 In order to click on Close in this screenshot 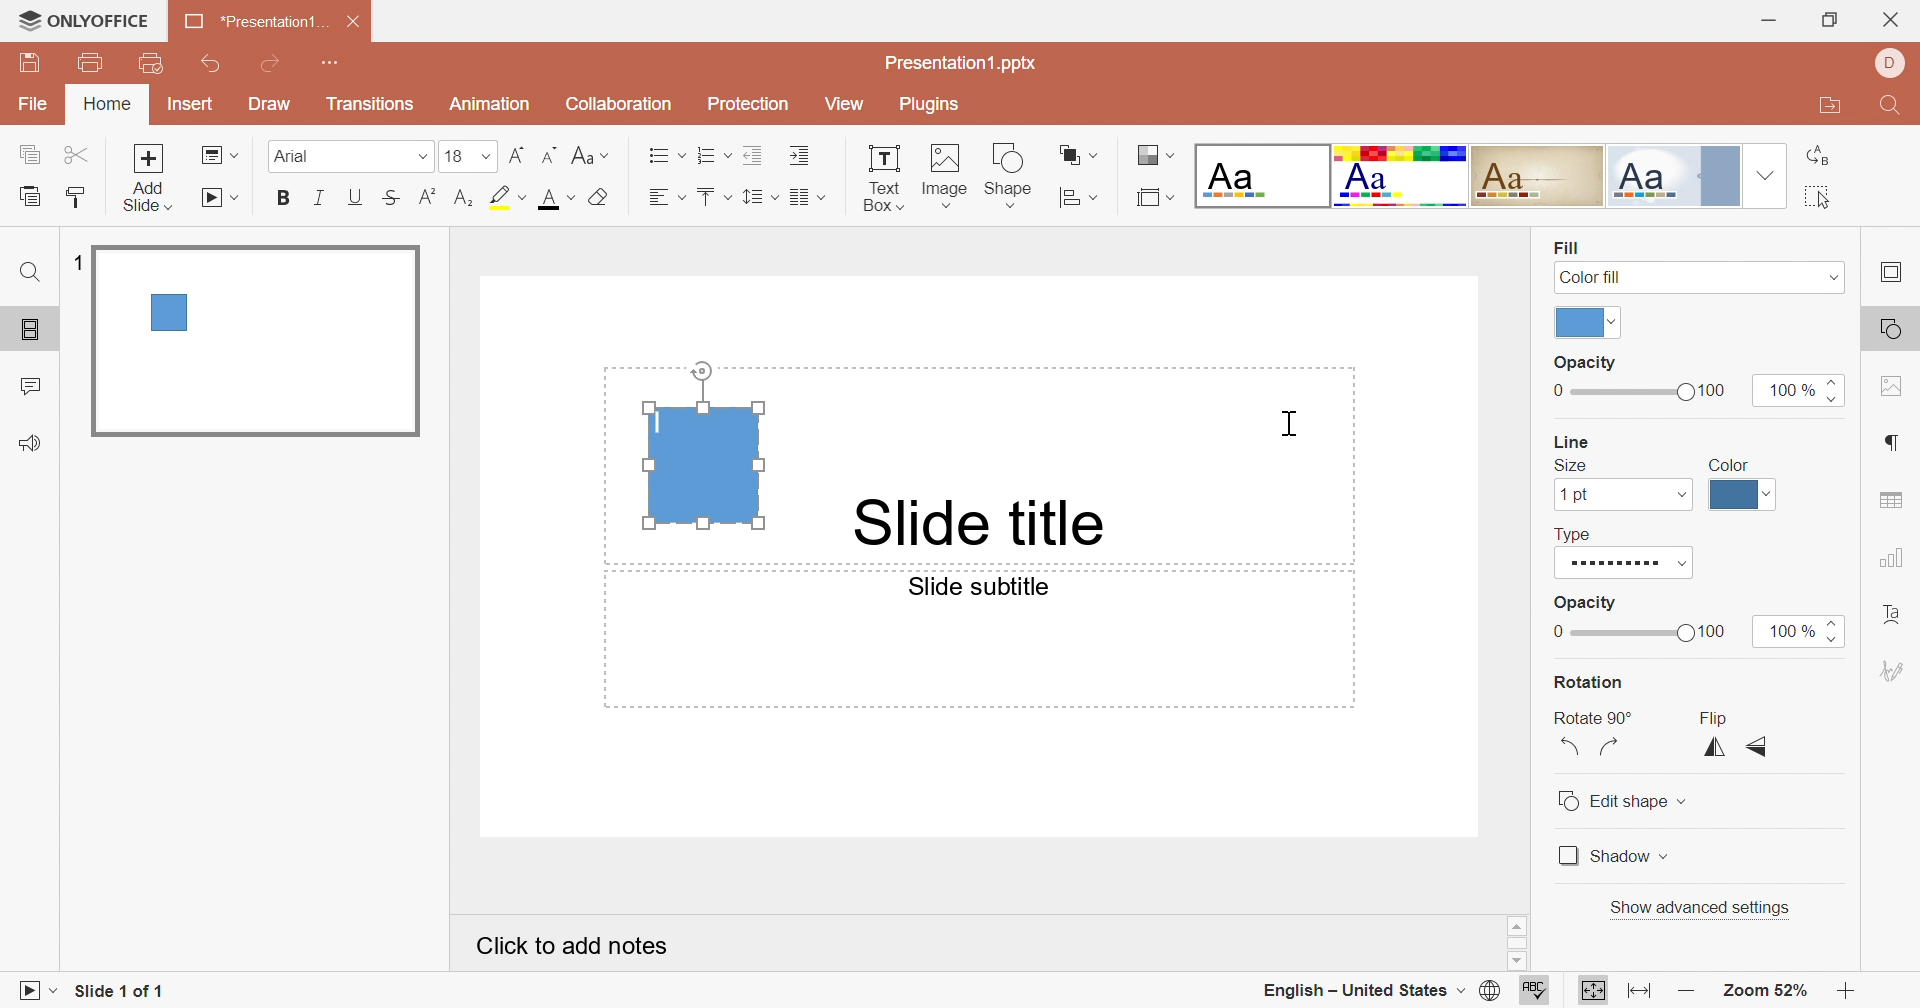, I will do `click(1892, 20)`.